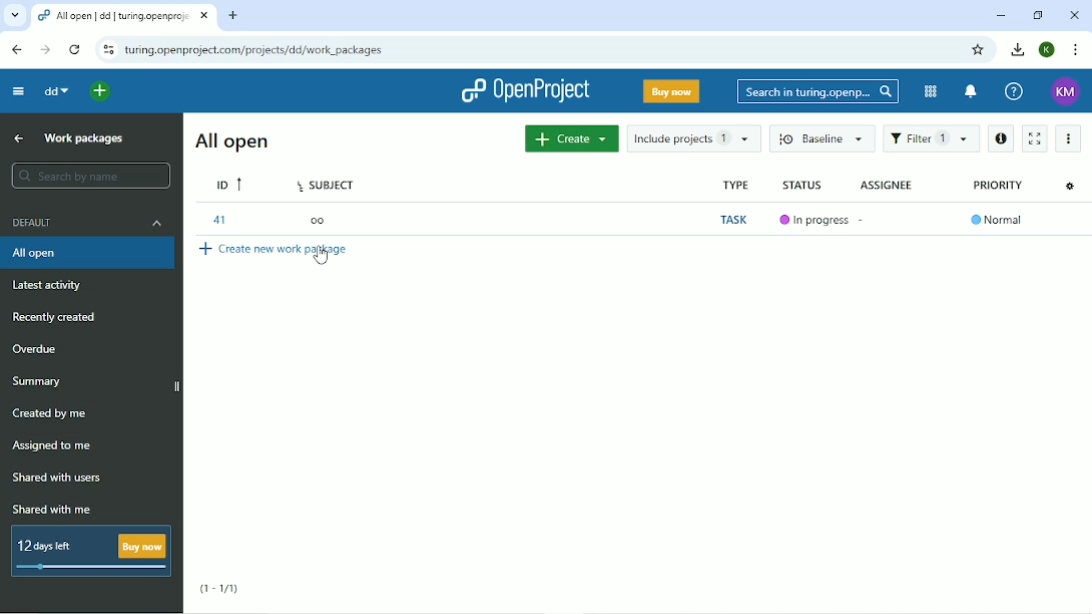  What do you see at coordinates (92, 551) in the screenshot?
I see `12 days left Buy now` at bounding box center [92, 551].